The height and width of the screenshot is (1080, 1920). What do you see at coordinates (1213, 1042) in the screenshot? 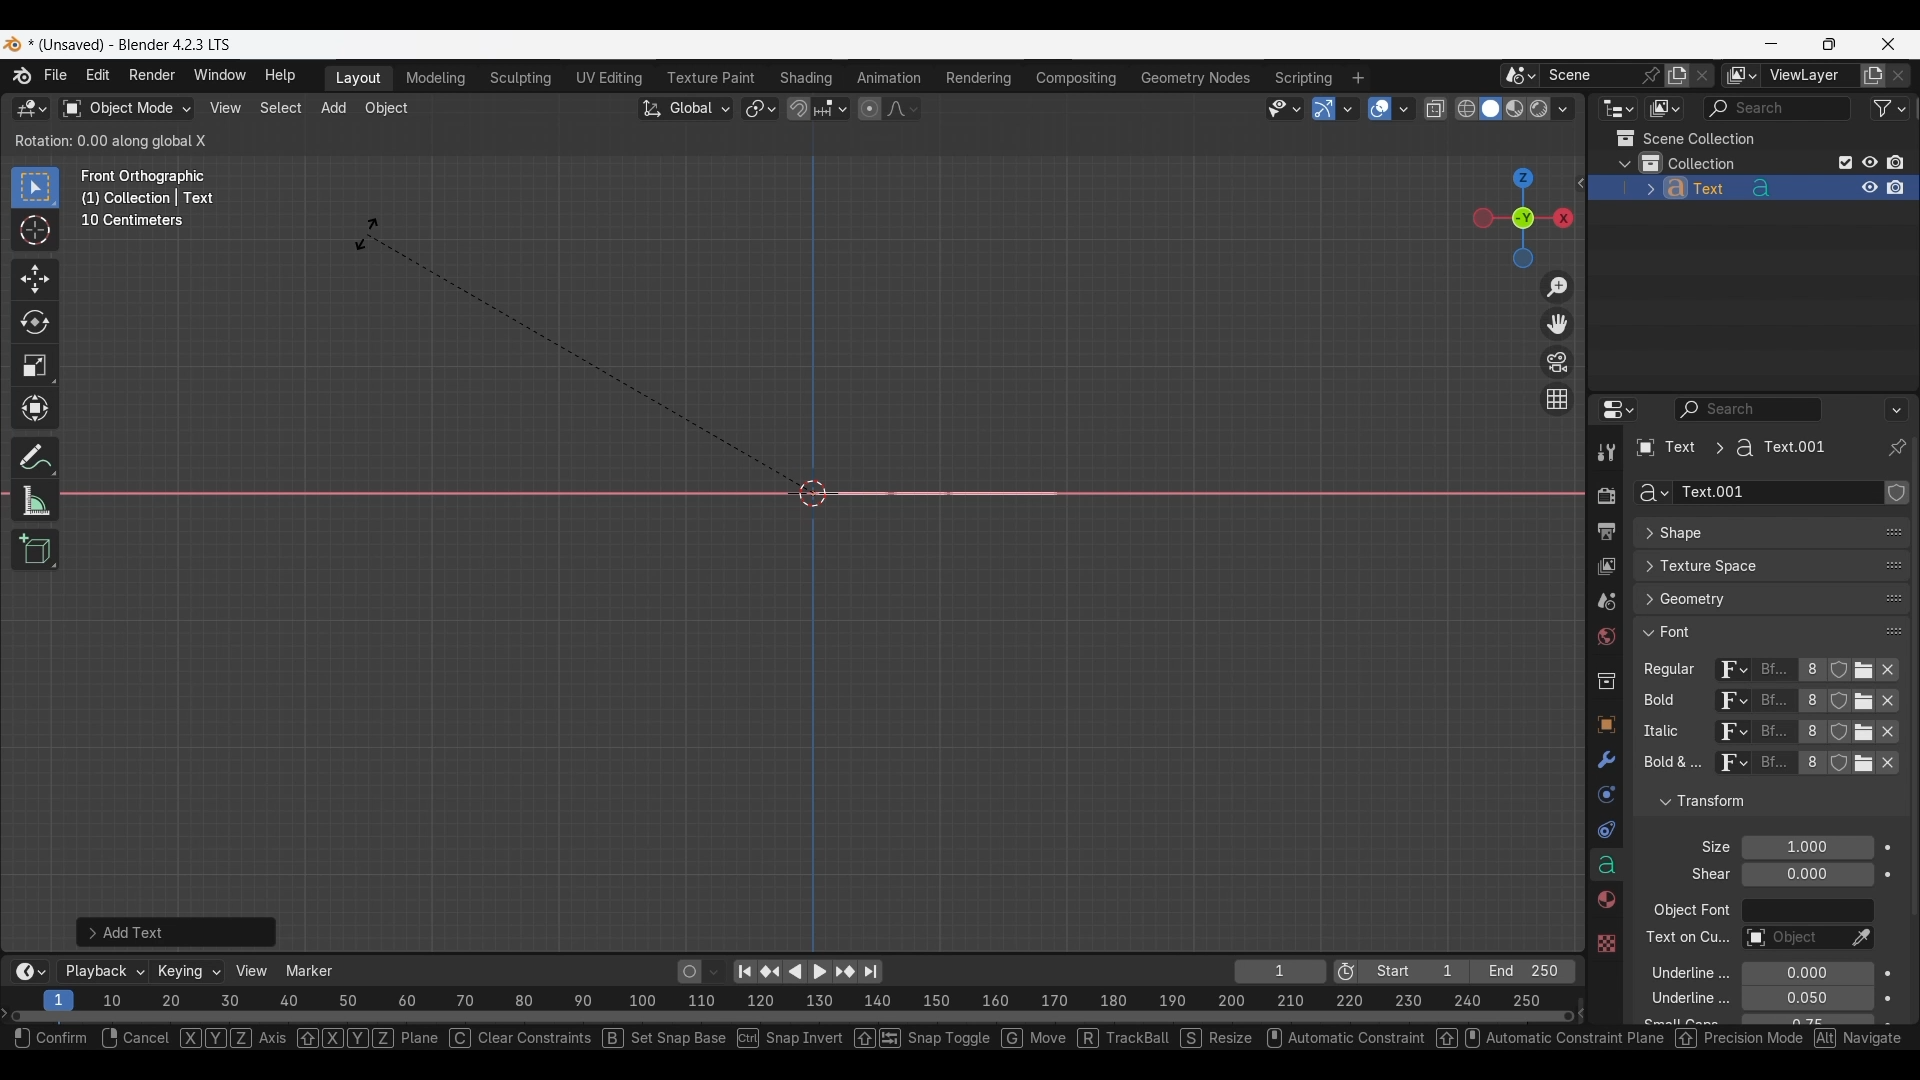
I see `resize` at bounding box center [1213, 1042].